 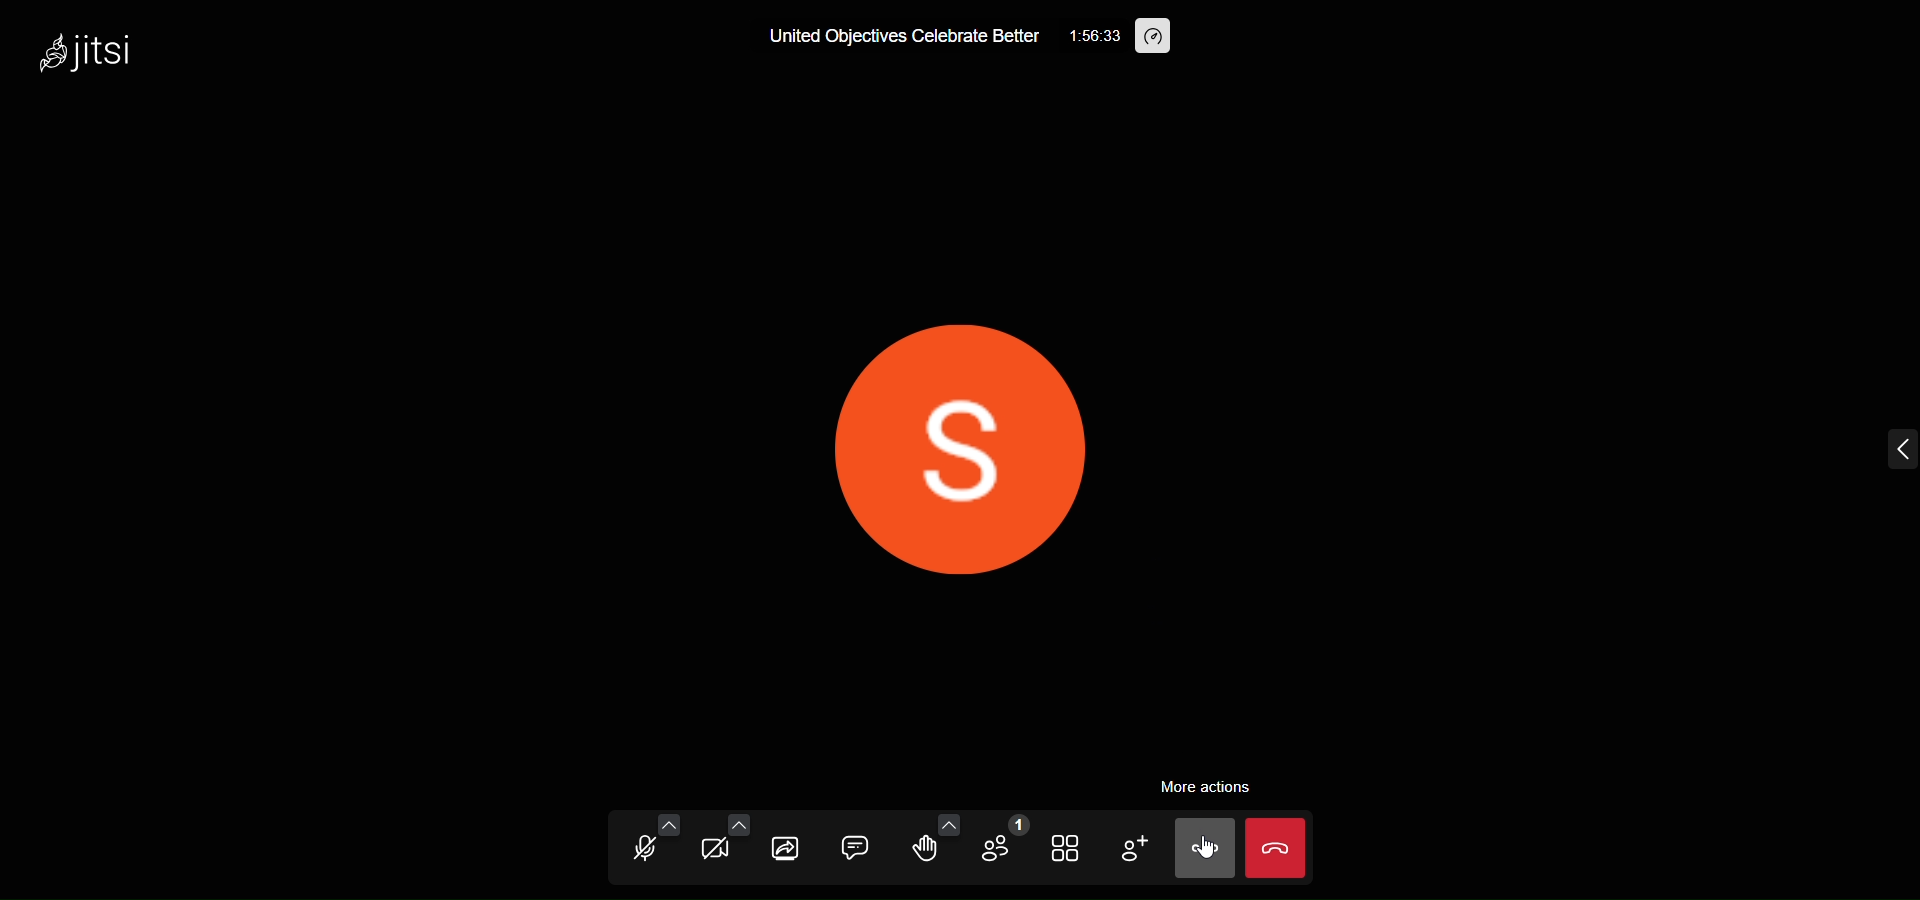 I want to click on share screen, so click(x=787, y=849).